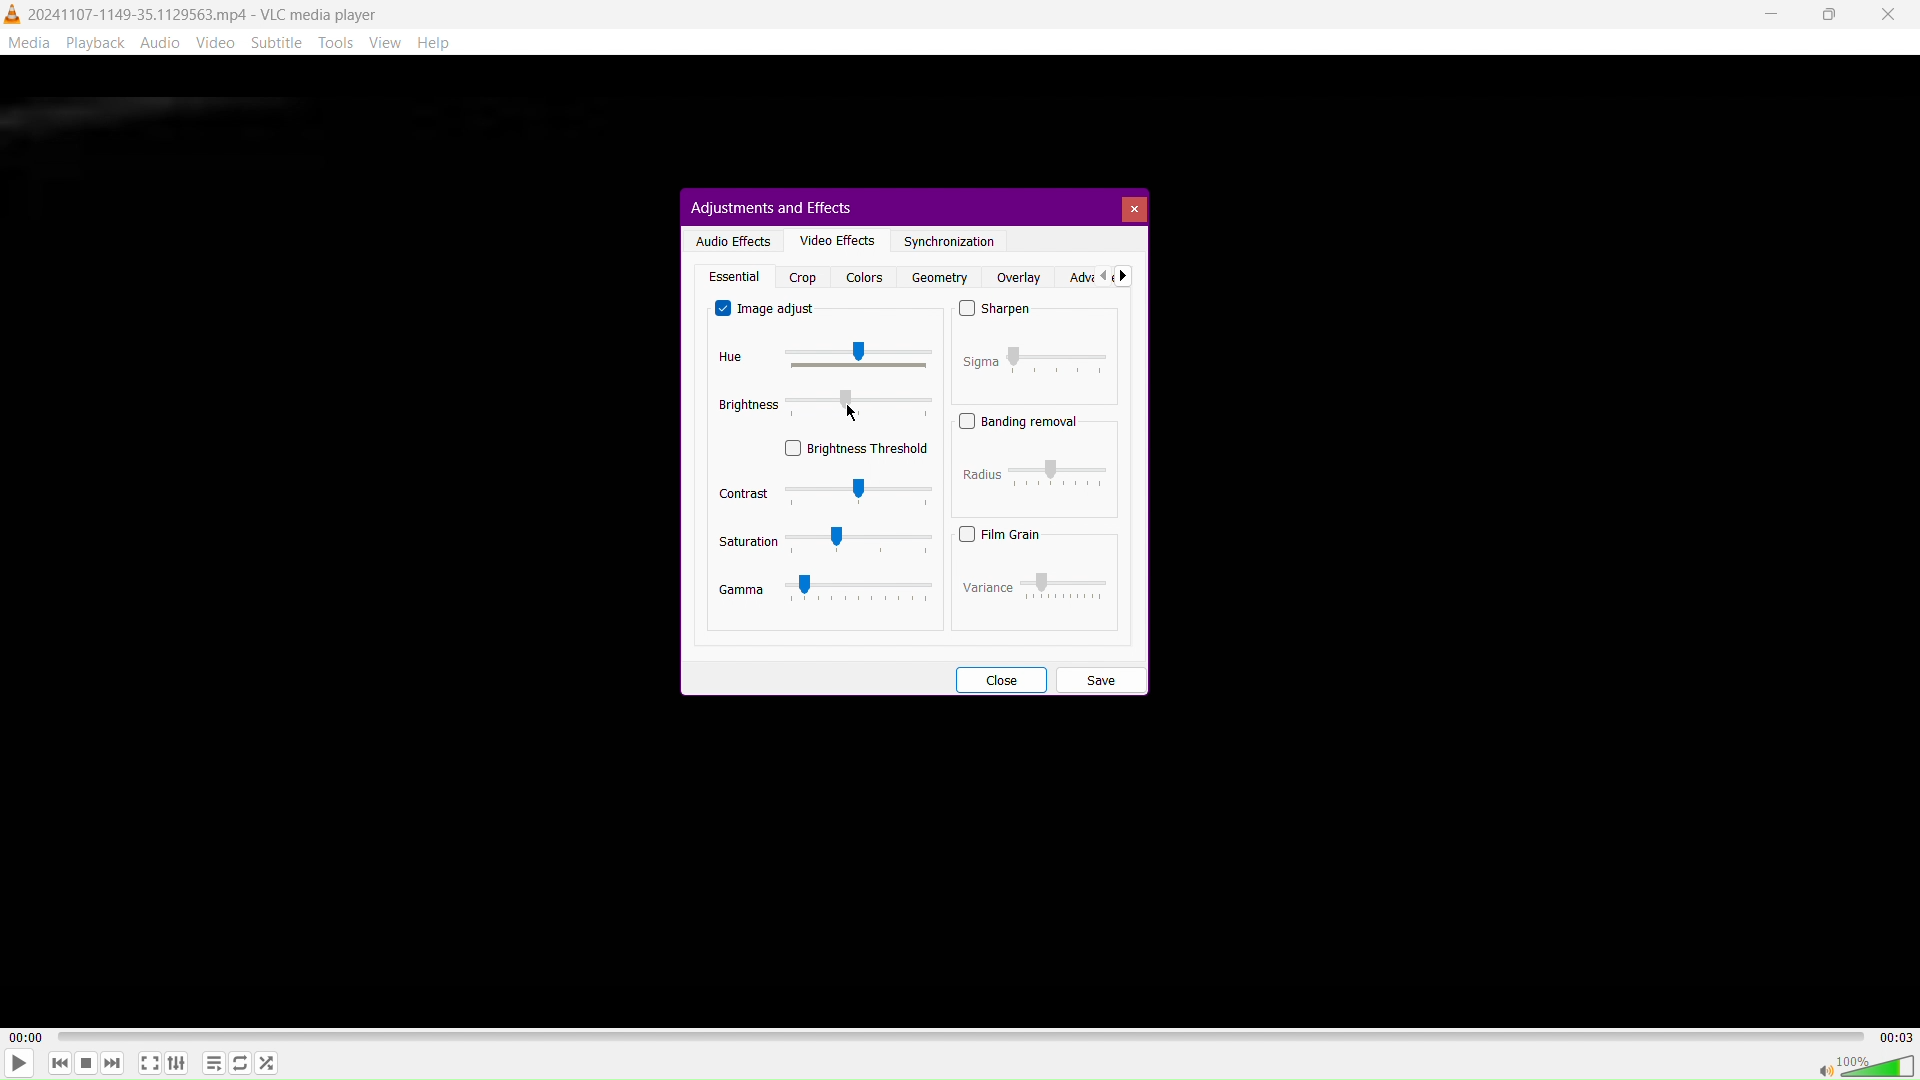 This screenshot has height=1080, width=1920. What do you see at coordinates (178, 1064) in the screenshot?
I see `Extended Settings` at bounding box center [178, 1064].